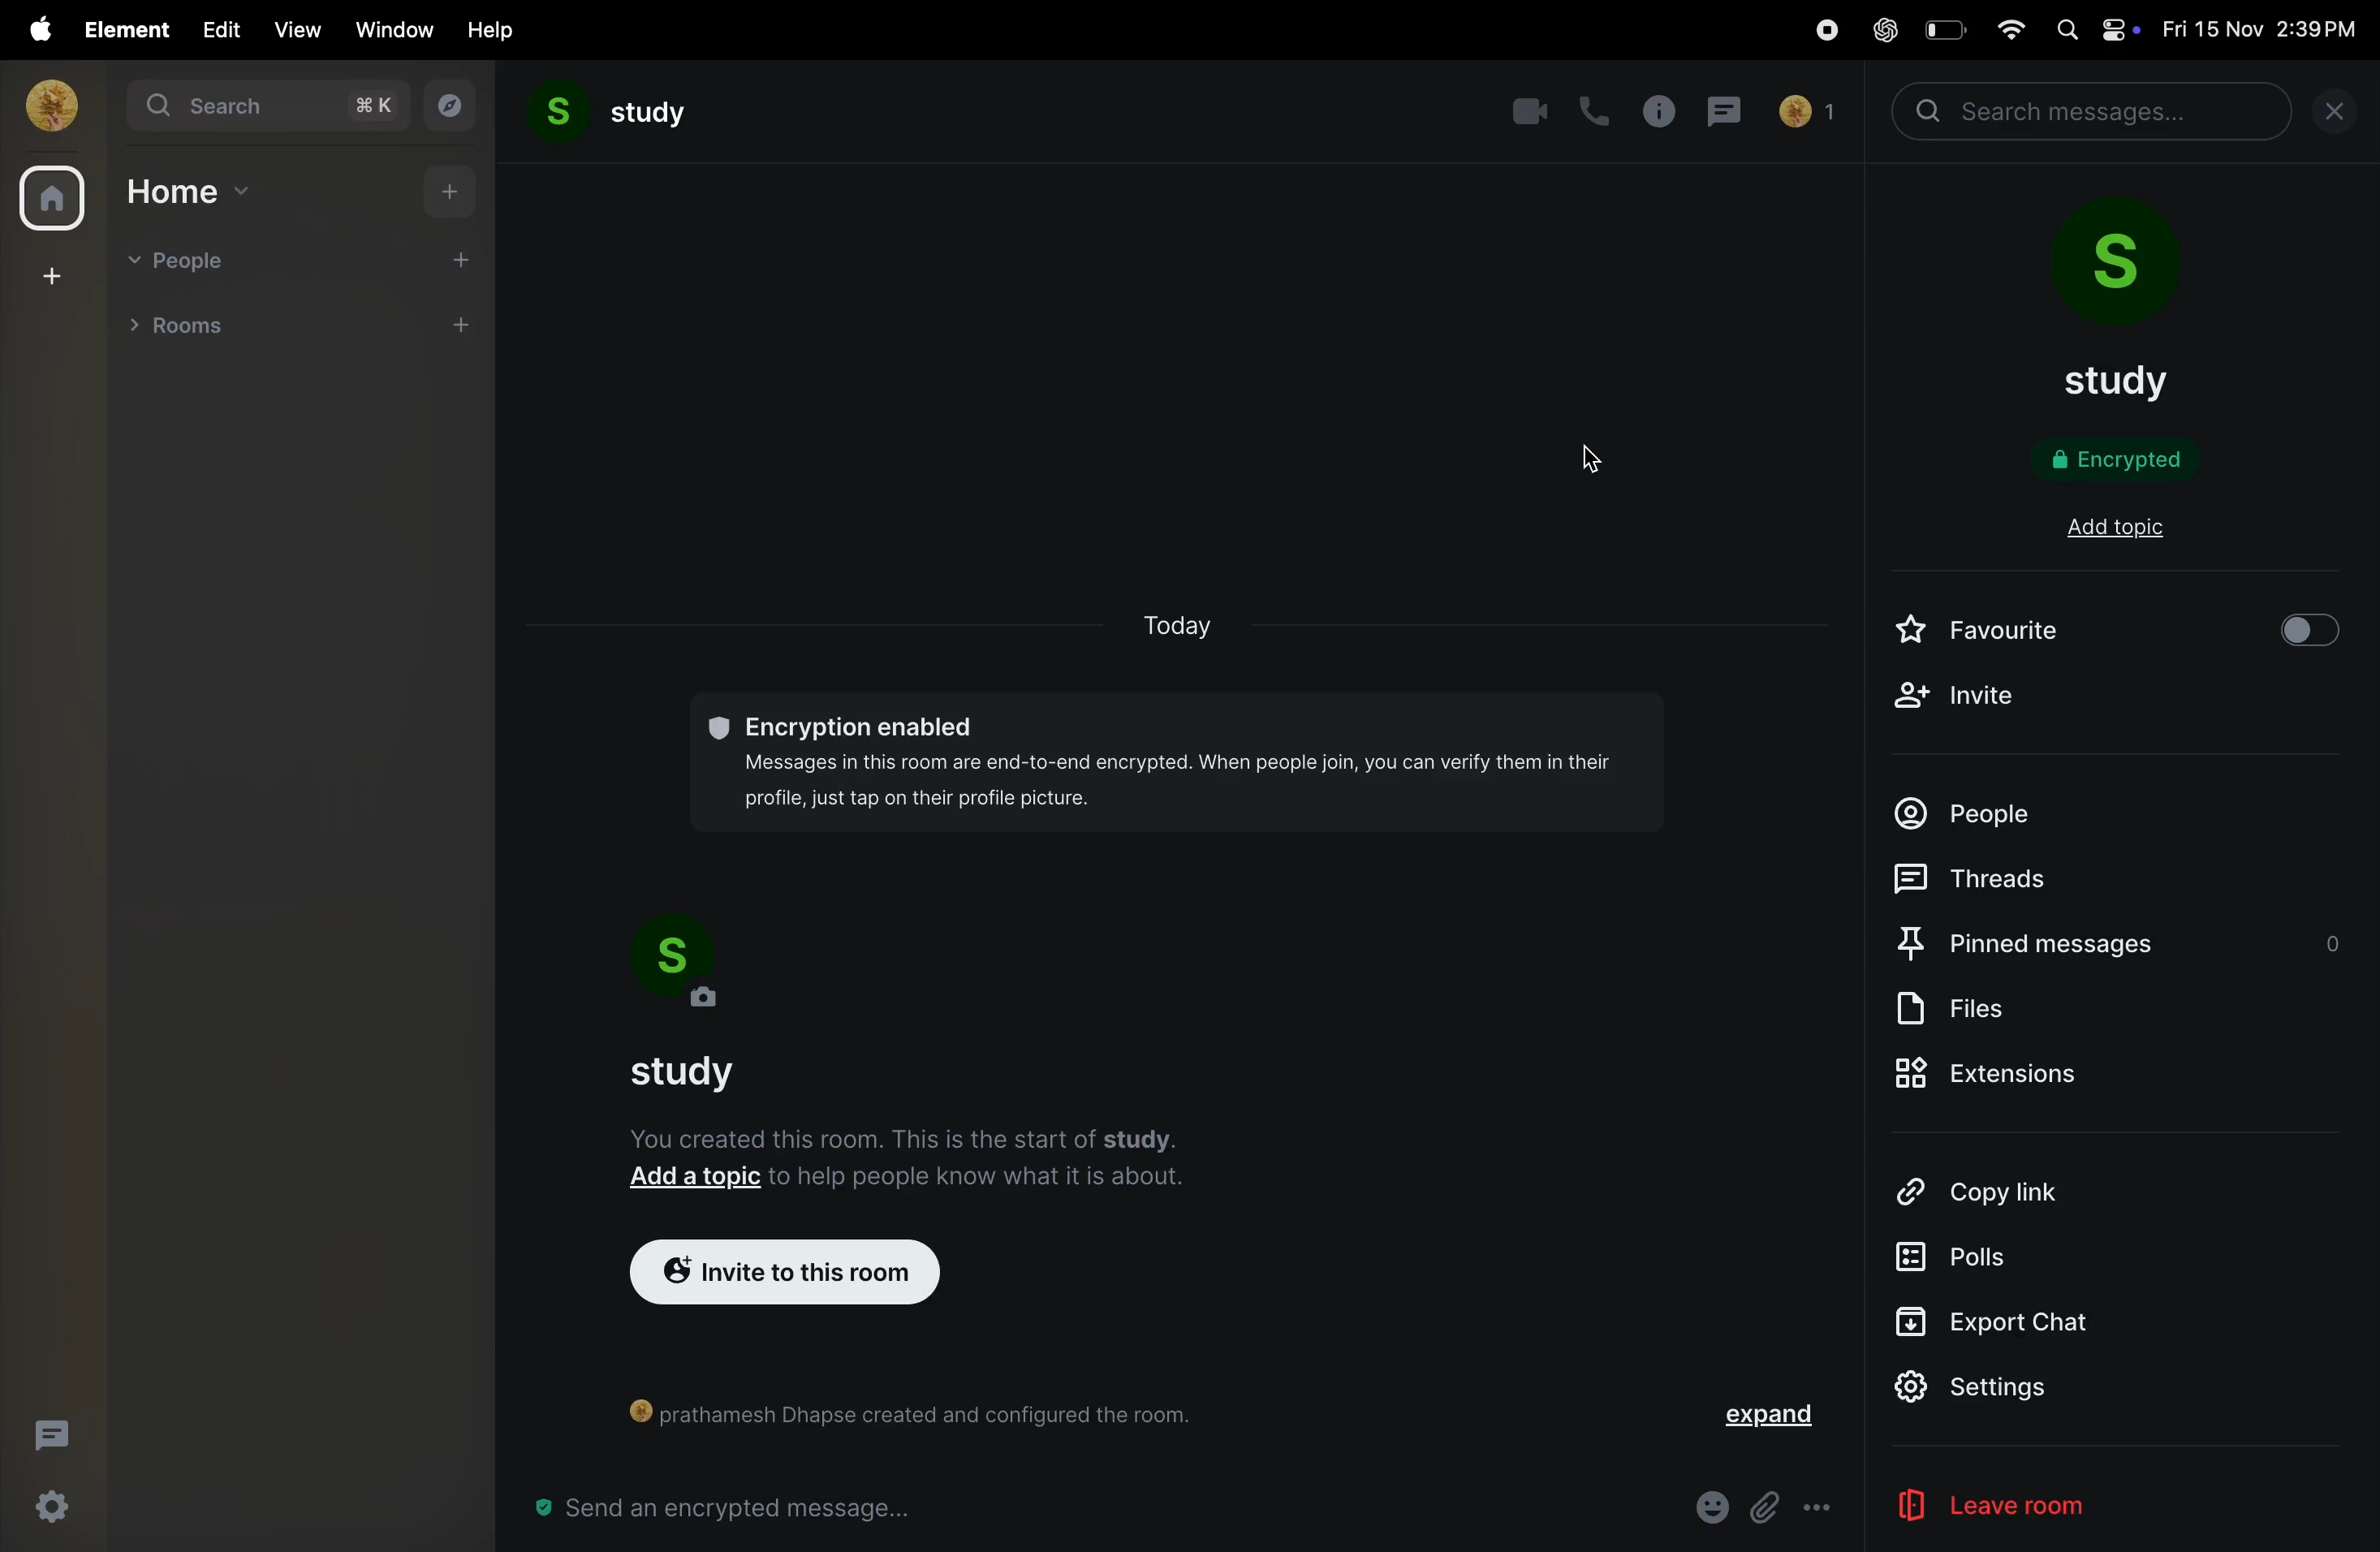 This screenshot has height=1552, width=2380. What do you see at coordinates (186, 263) in the screenshot?
I see `people` at bounding box center [186, 263].